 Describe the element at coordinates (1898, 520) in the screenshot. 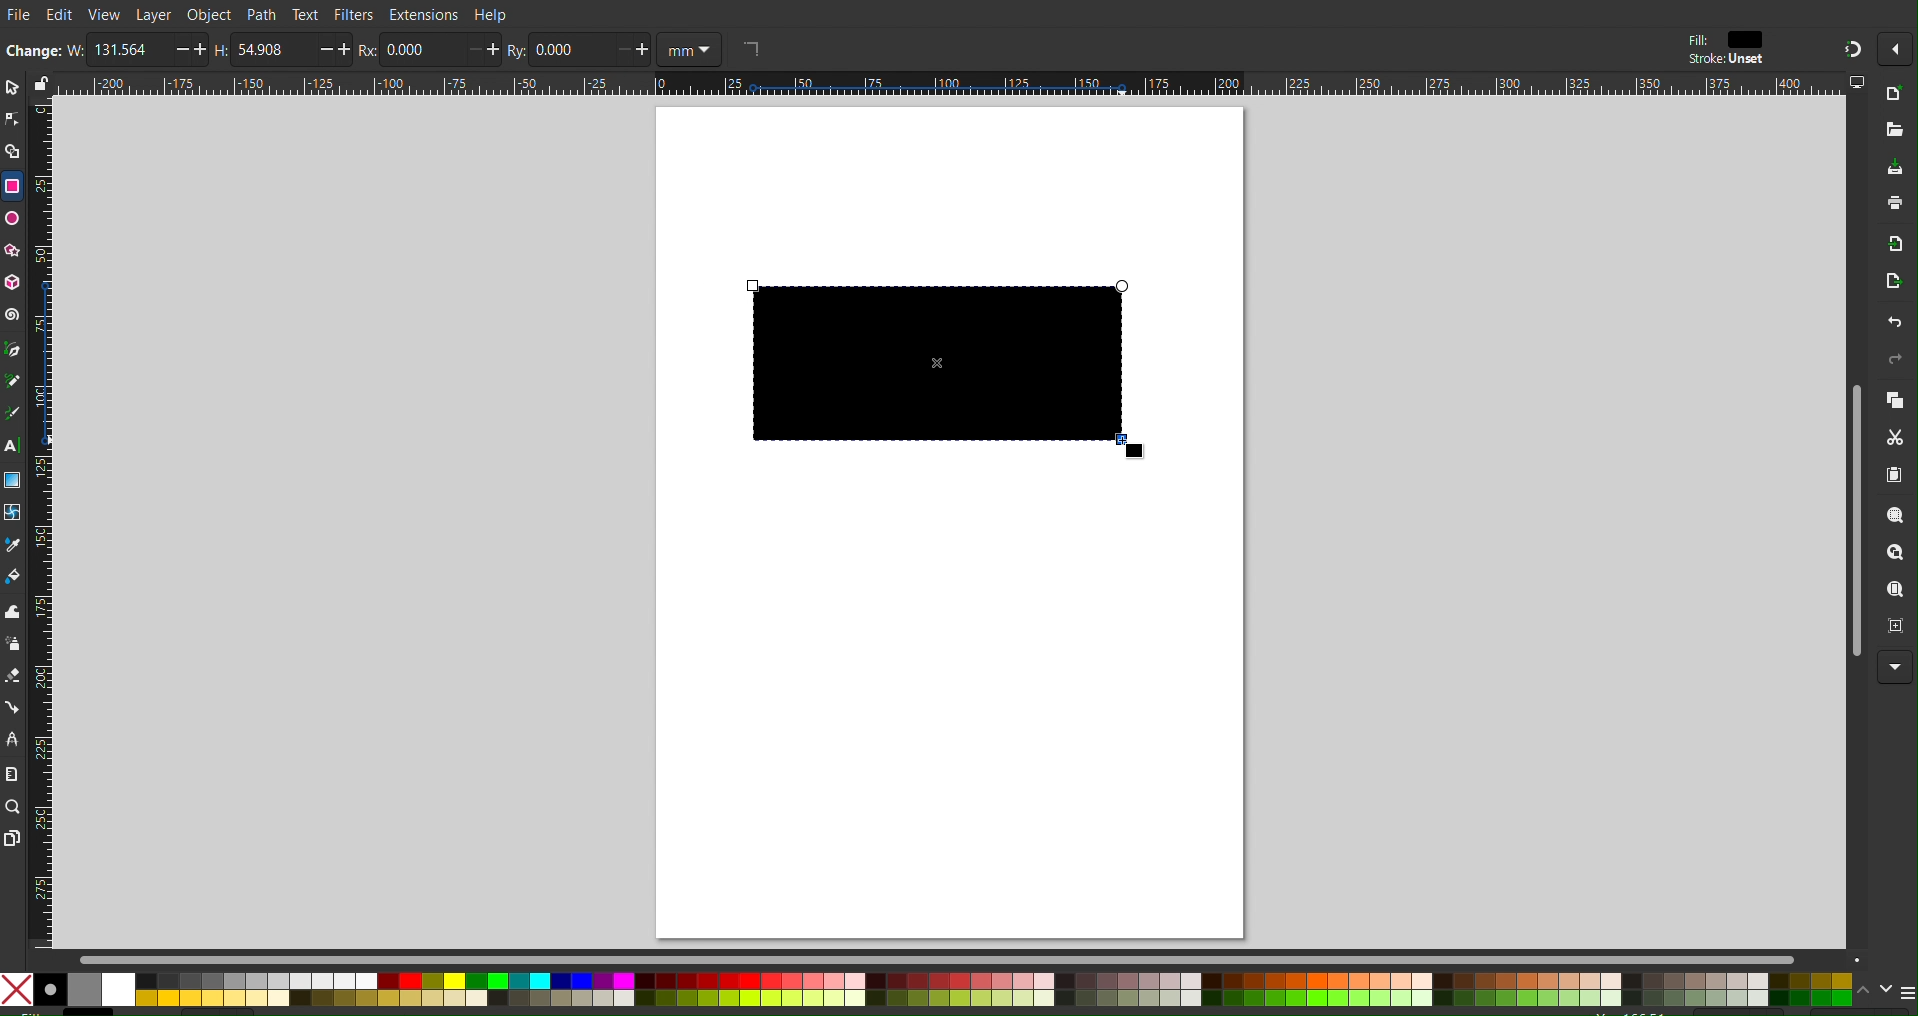

I see `Zoom Selection` at that location.